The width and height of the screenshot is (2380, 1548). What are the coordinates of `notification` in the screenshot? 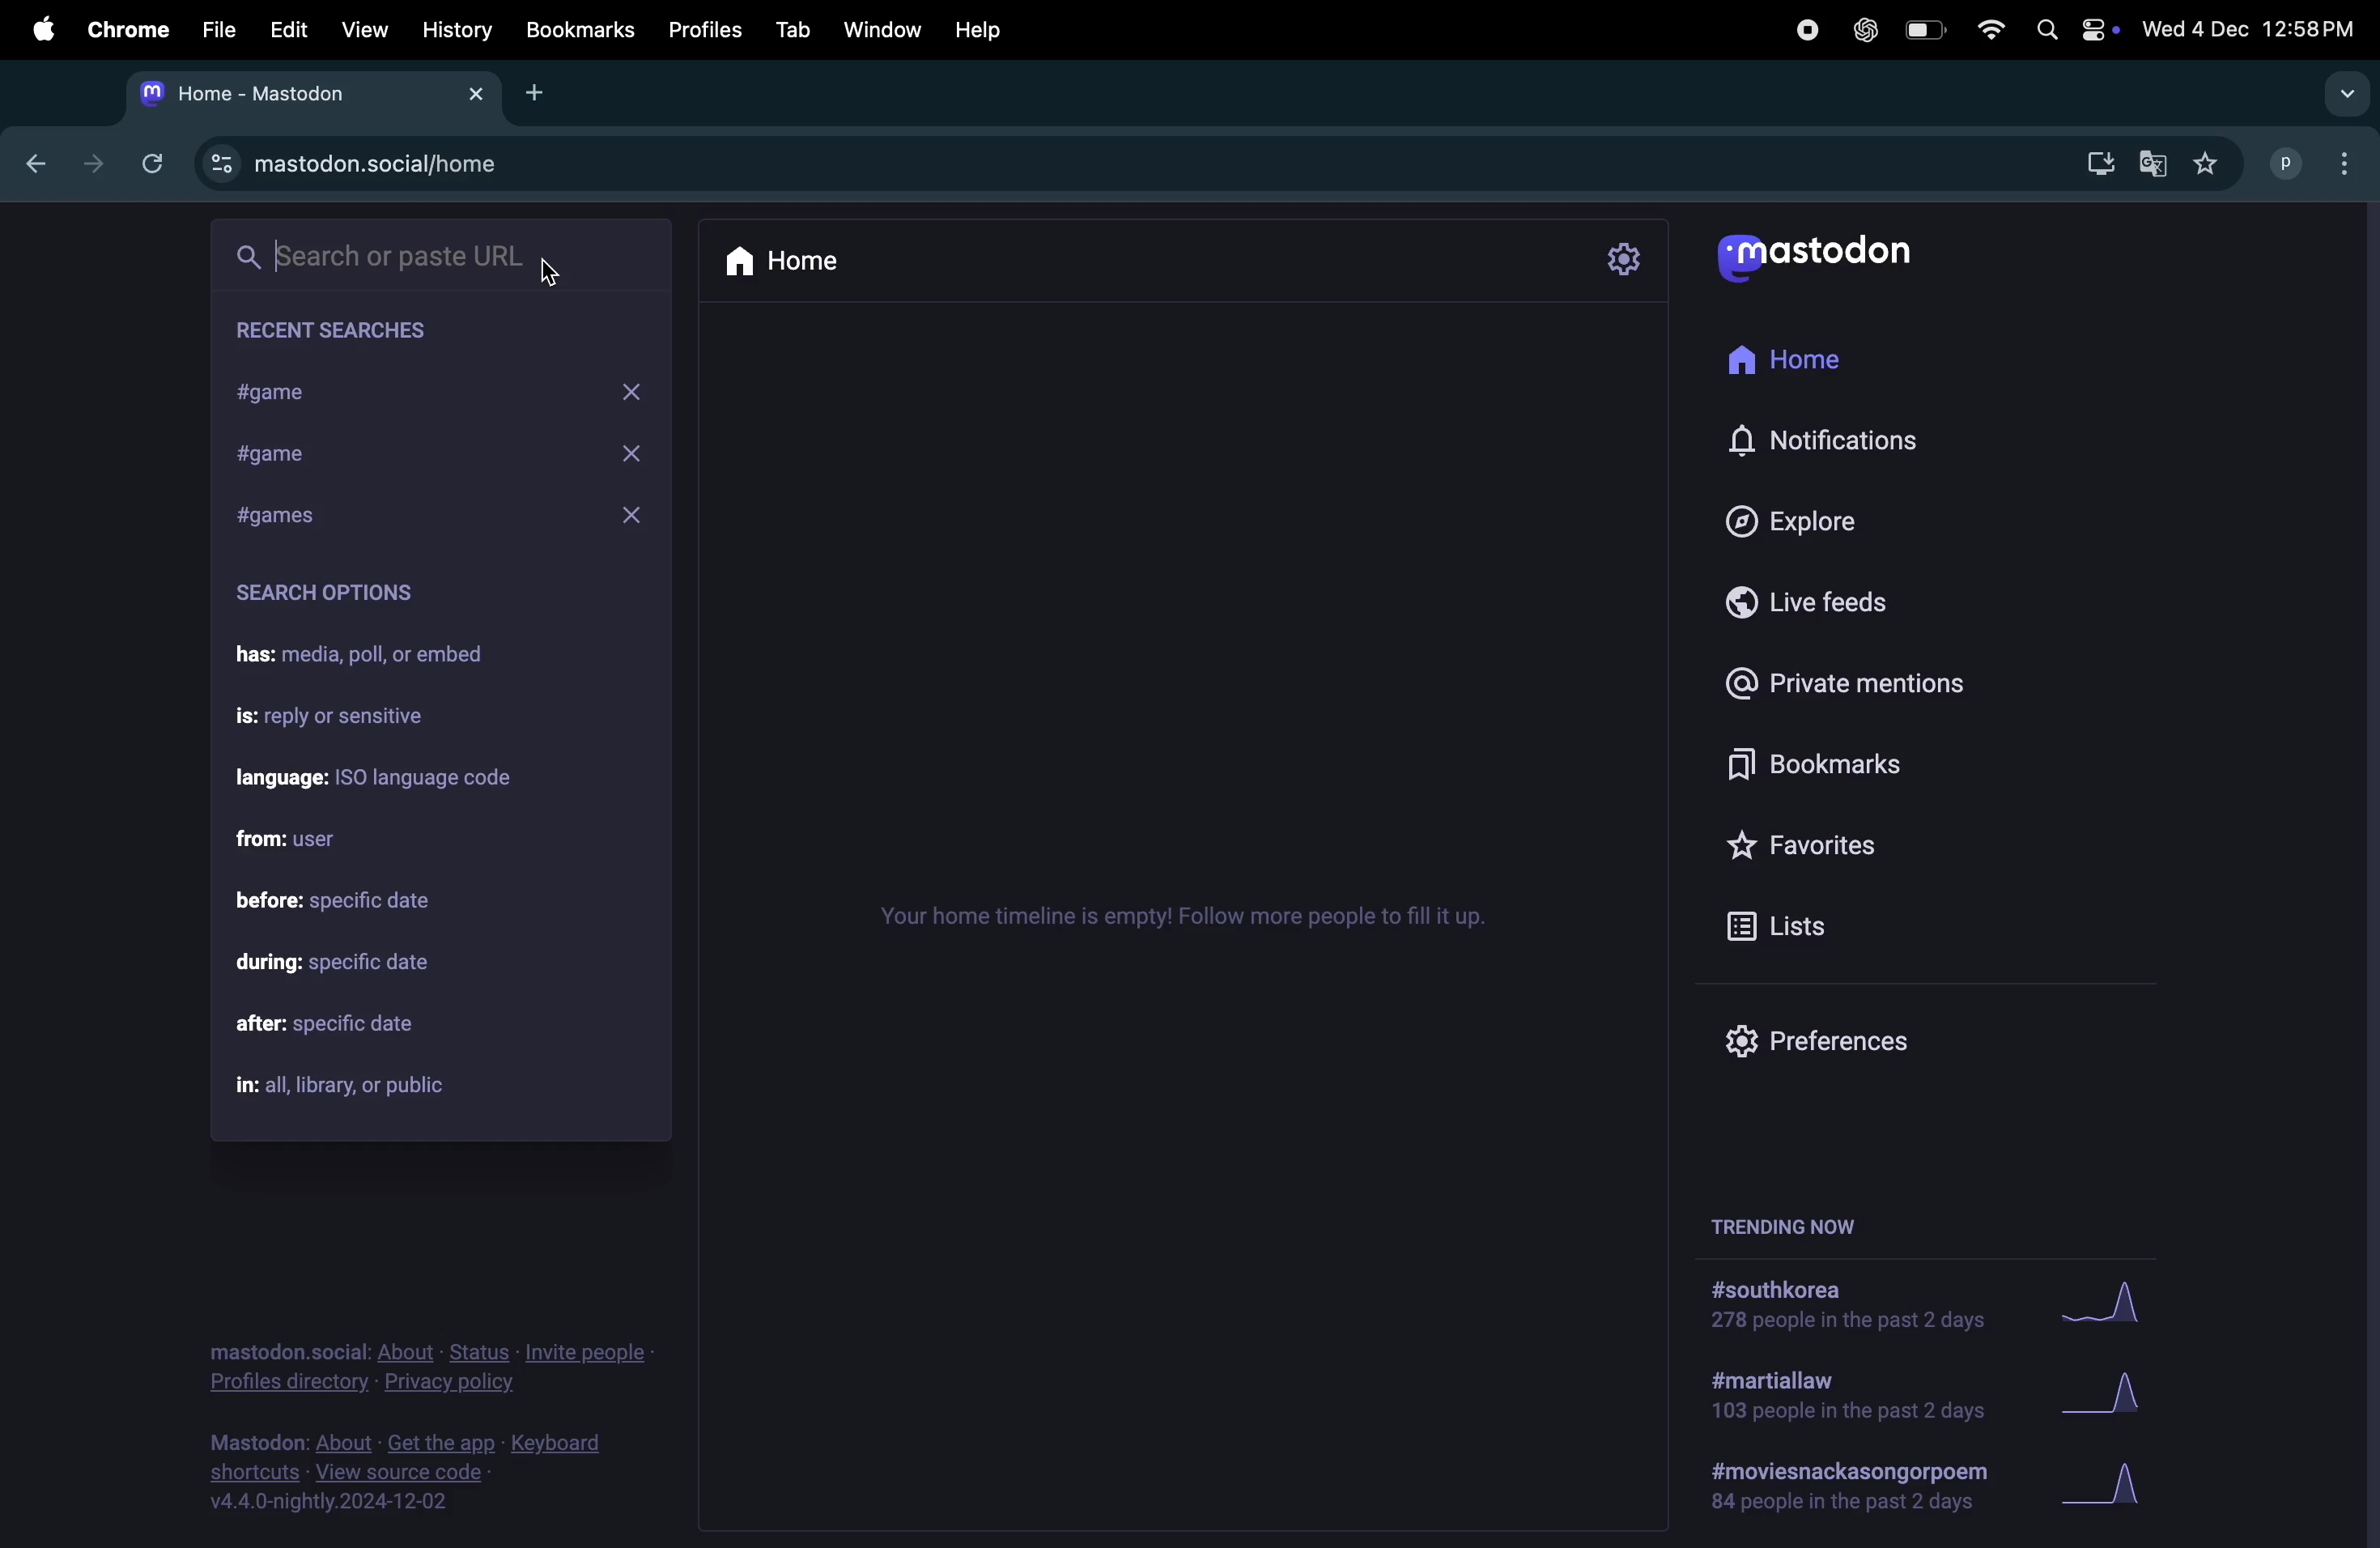 It's located at (1827, 443).